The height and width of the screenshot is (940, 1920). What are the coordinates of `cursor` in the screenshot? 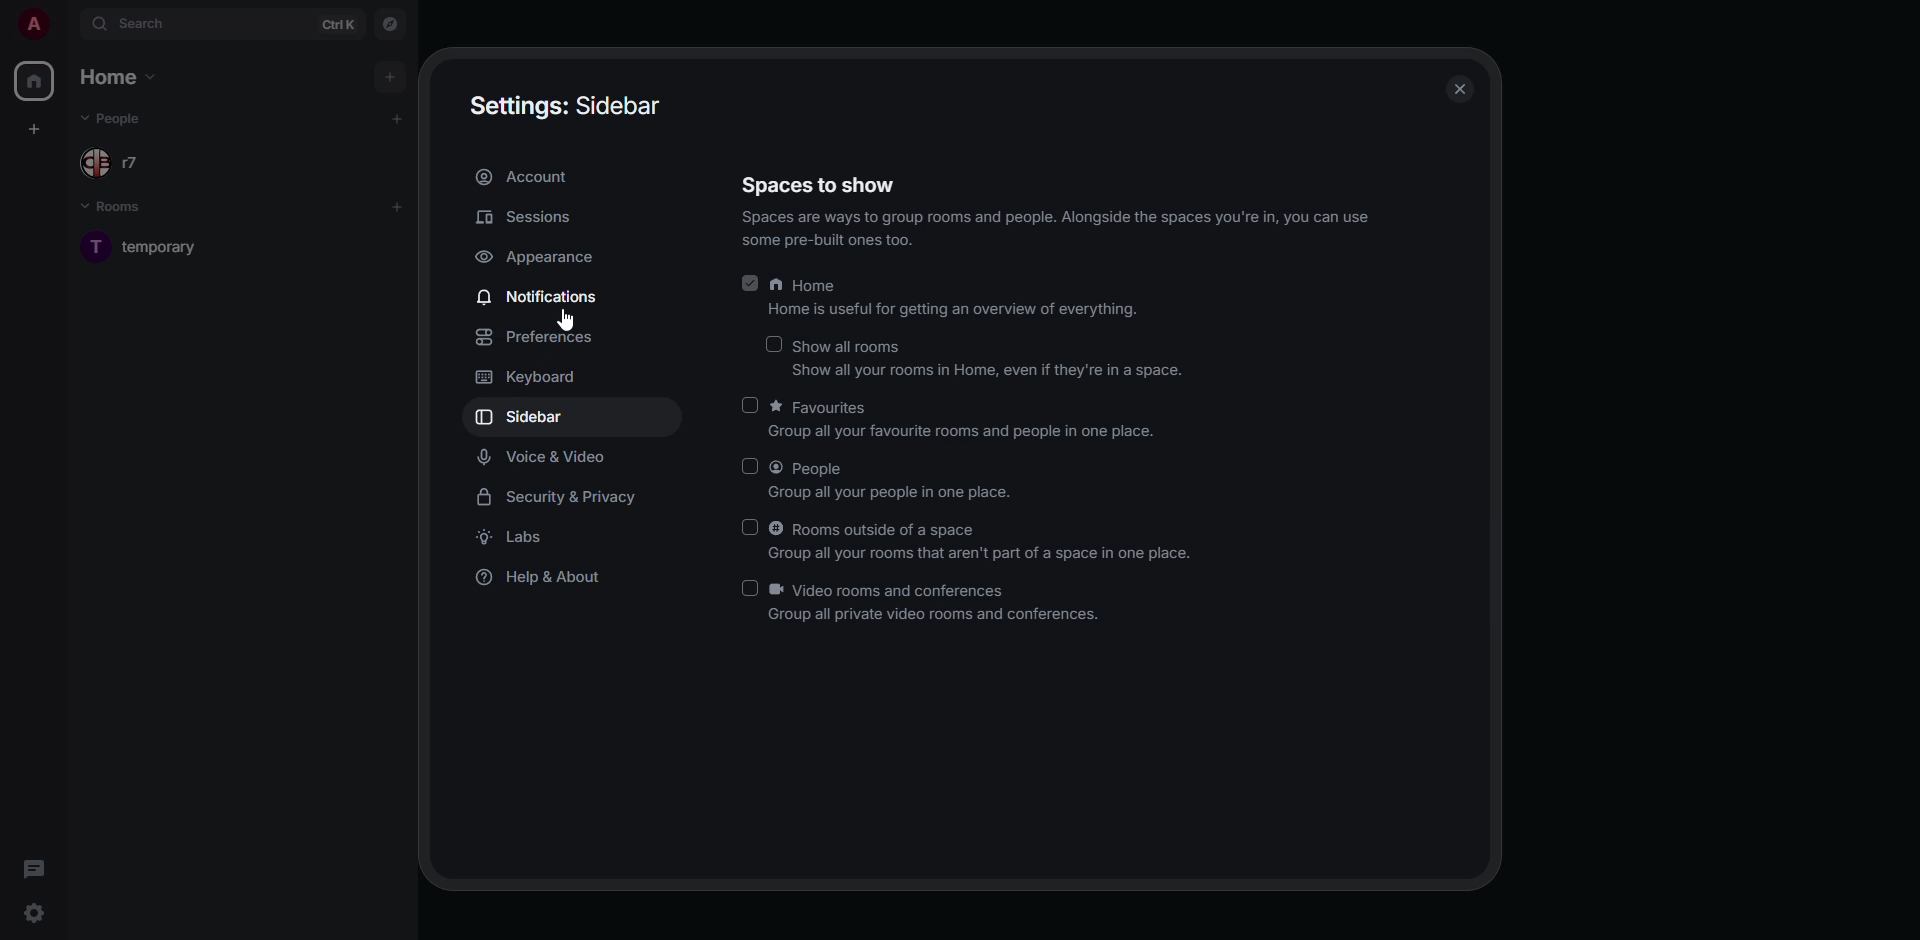 It's located at (561, 318).